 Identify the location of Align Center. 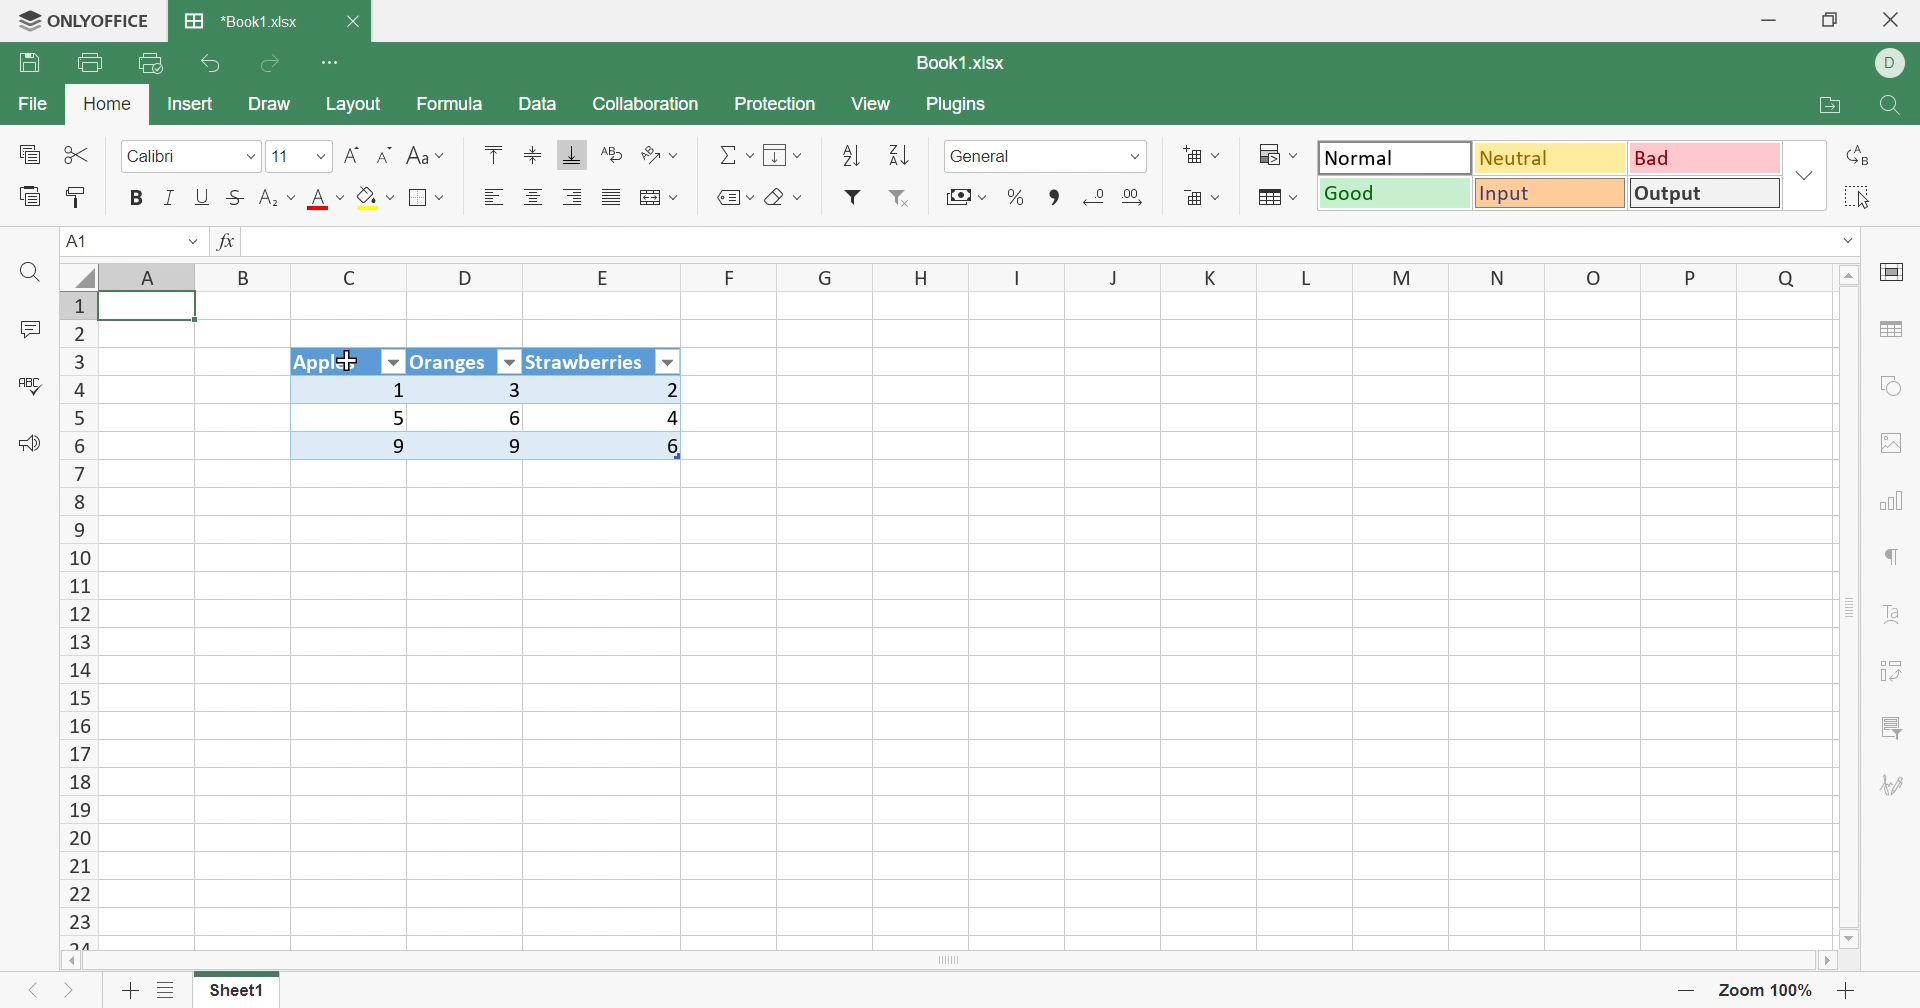
(533, 198).